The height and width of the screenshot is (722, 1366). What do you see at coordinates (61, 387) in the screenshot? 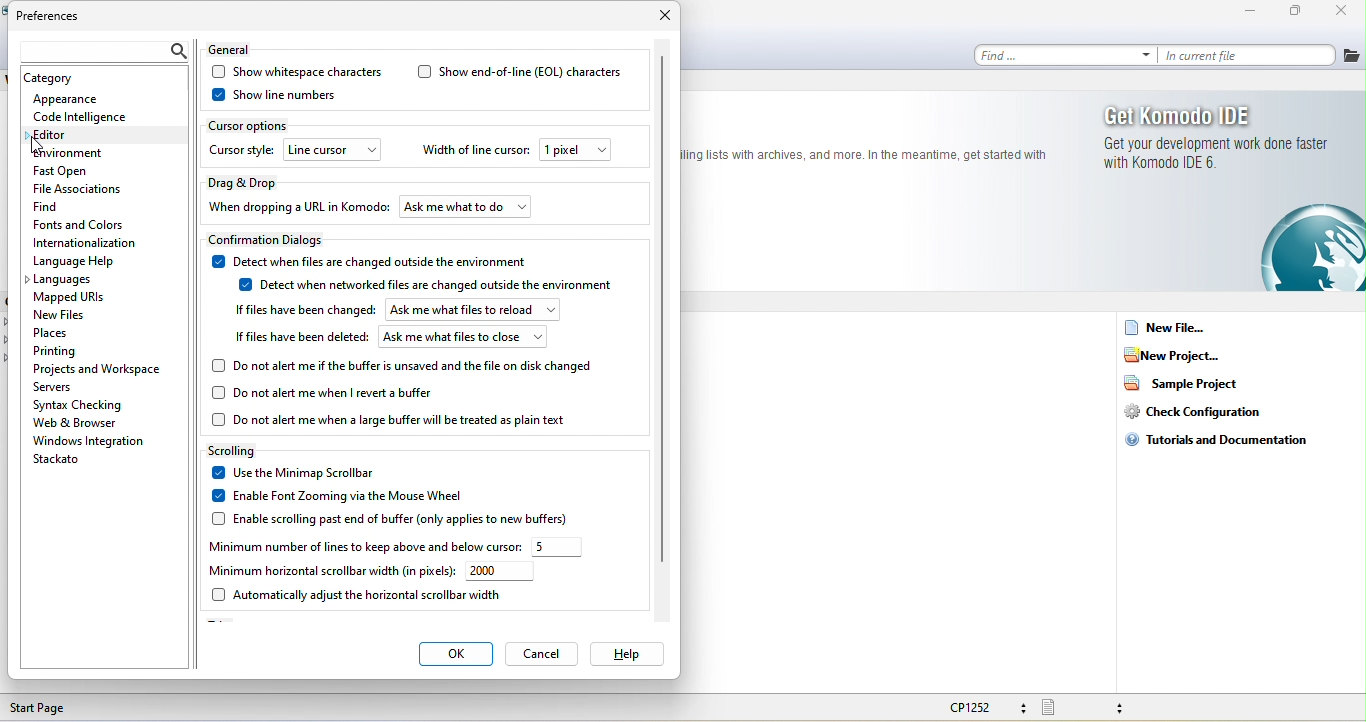
I see `serves` at bounding box center [61, 387].